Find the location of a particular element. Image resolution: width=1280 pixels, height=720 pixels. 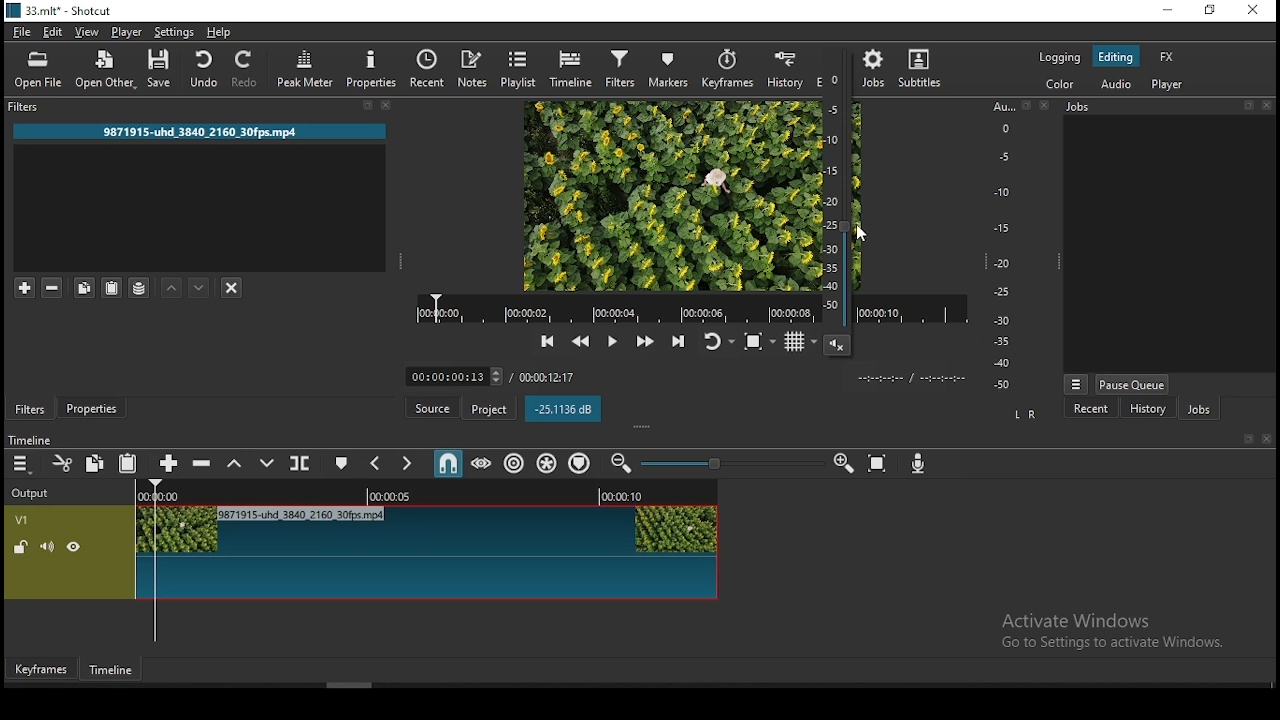

audio is located at coordinates (1116, 81).